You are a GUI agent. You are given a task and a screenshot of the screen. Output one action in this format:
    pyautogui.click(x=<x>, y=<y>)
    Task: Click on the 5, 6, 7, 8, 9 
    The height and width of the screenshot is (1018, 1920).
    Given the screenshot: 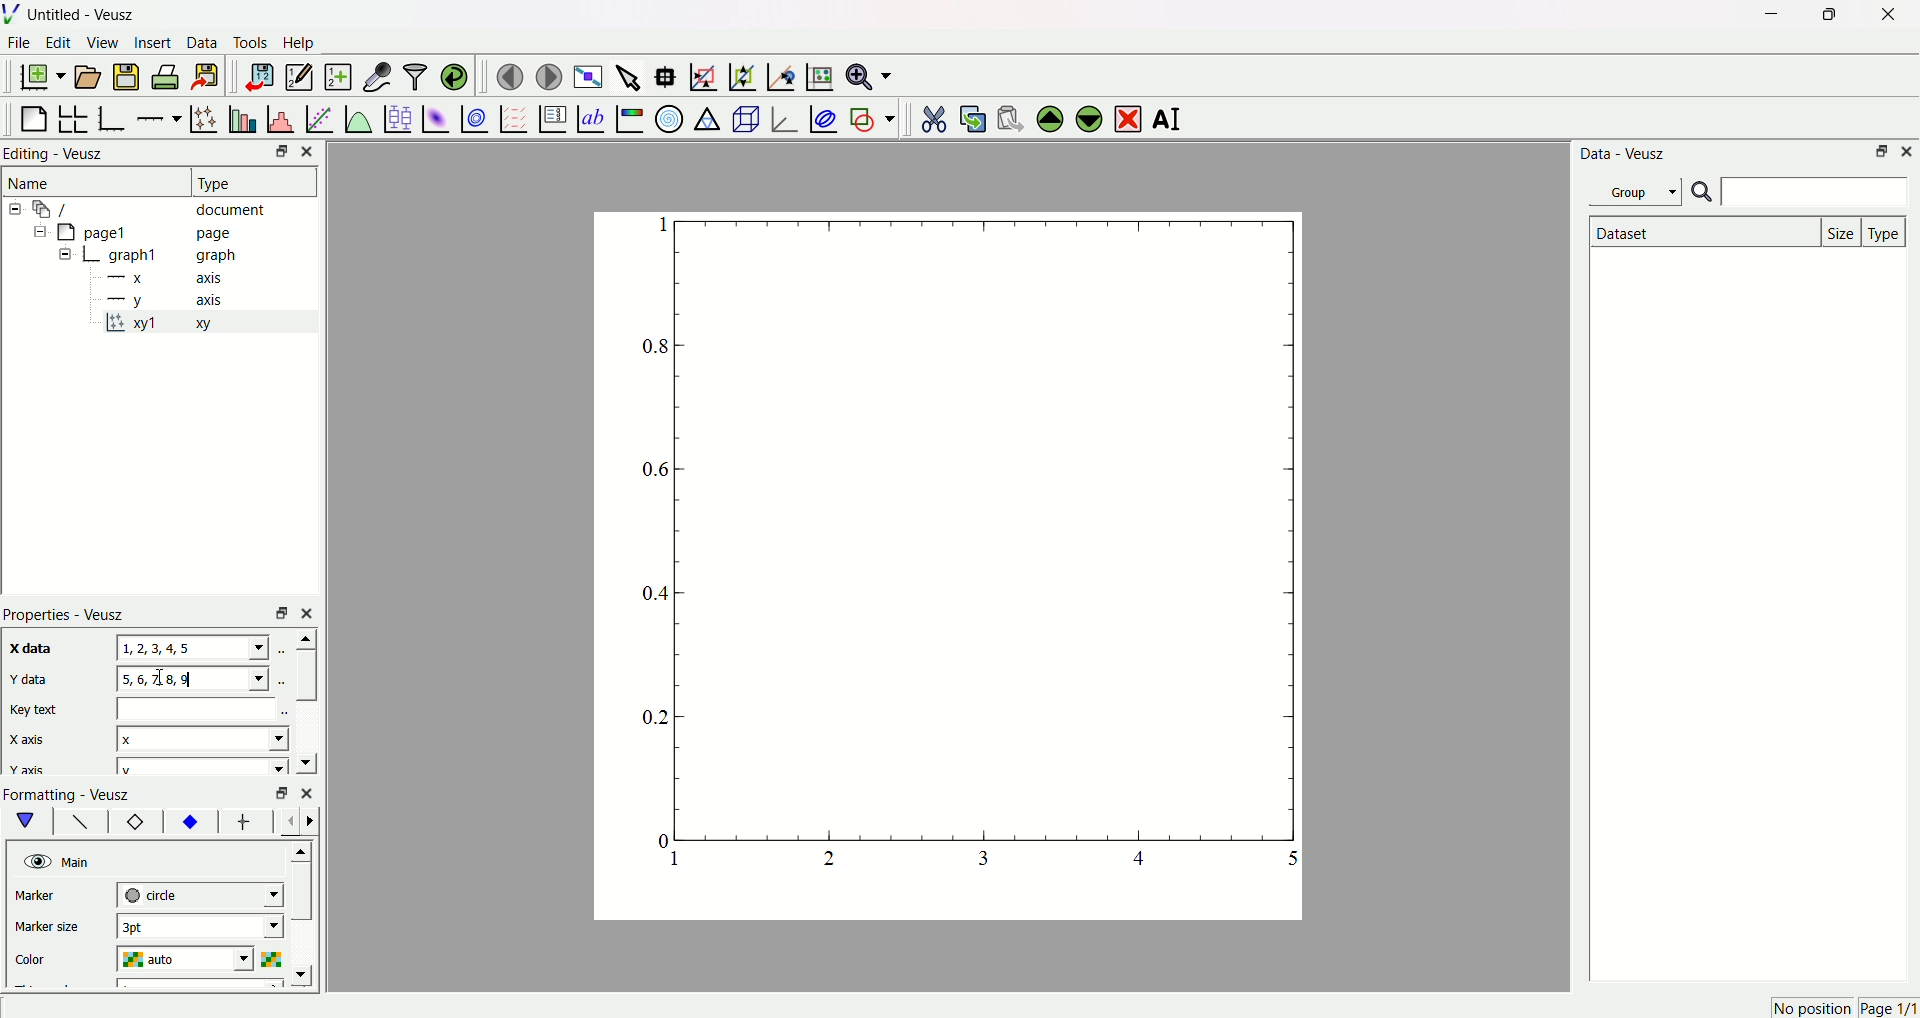 What is the action you would take?
    pyautogui.click(x=191, y=678)
    